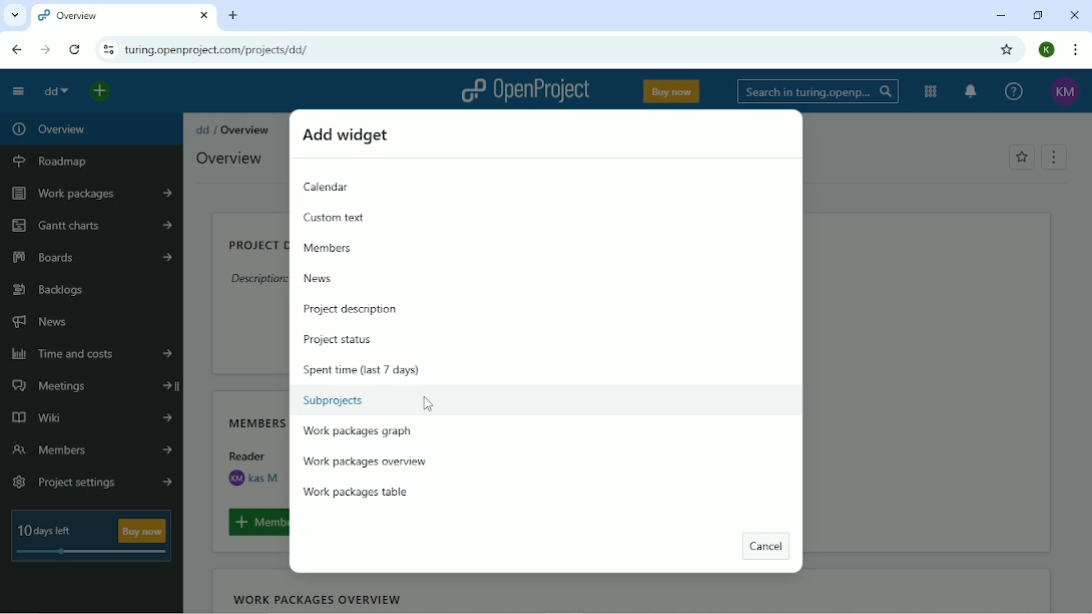 This screenshot has width=1092, height=614. I want to click on dd, so click(55, 92).